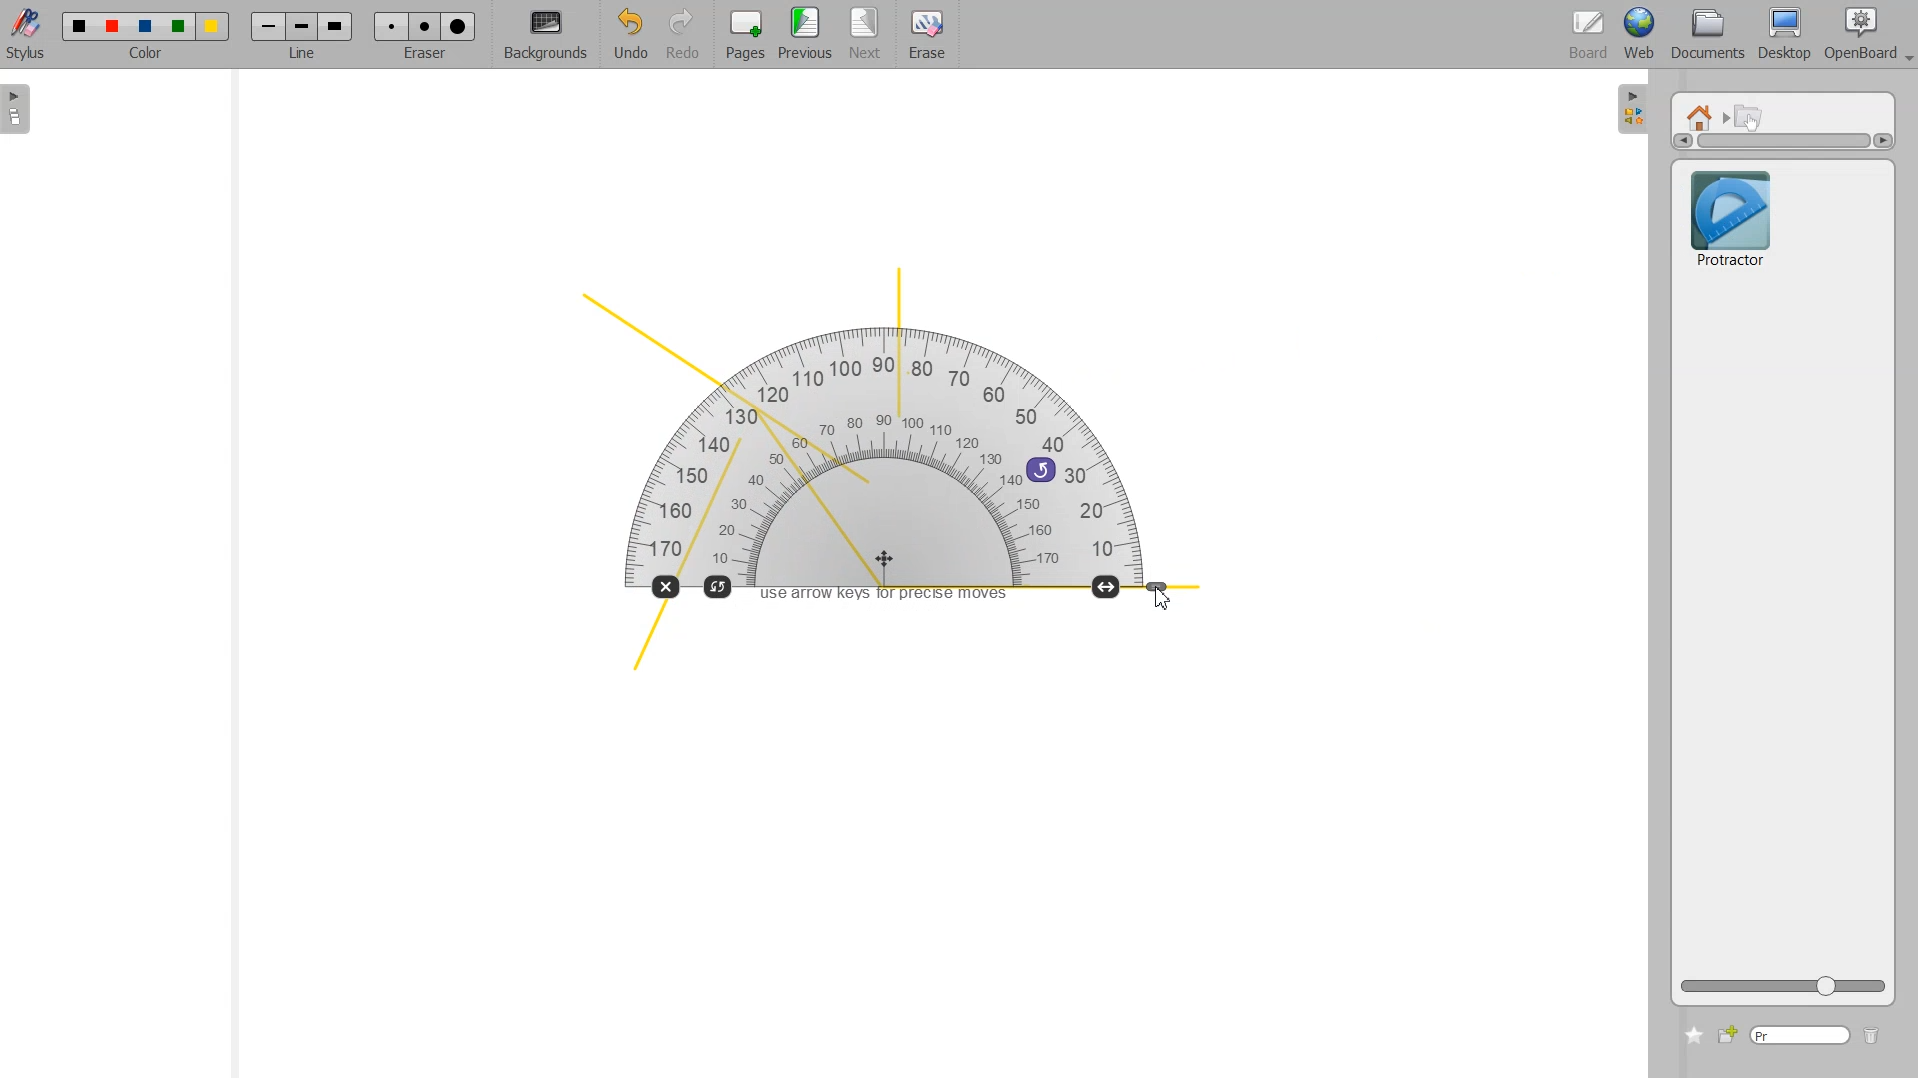  I want to click on Flip, so click(719, 585).